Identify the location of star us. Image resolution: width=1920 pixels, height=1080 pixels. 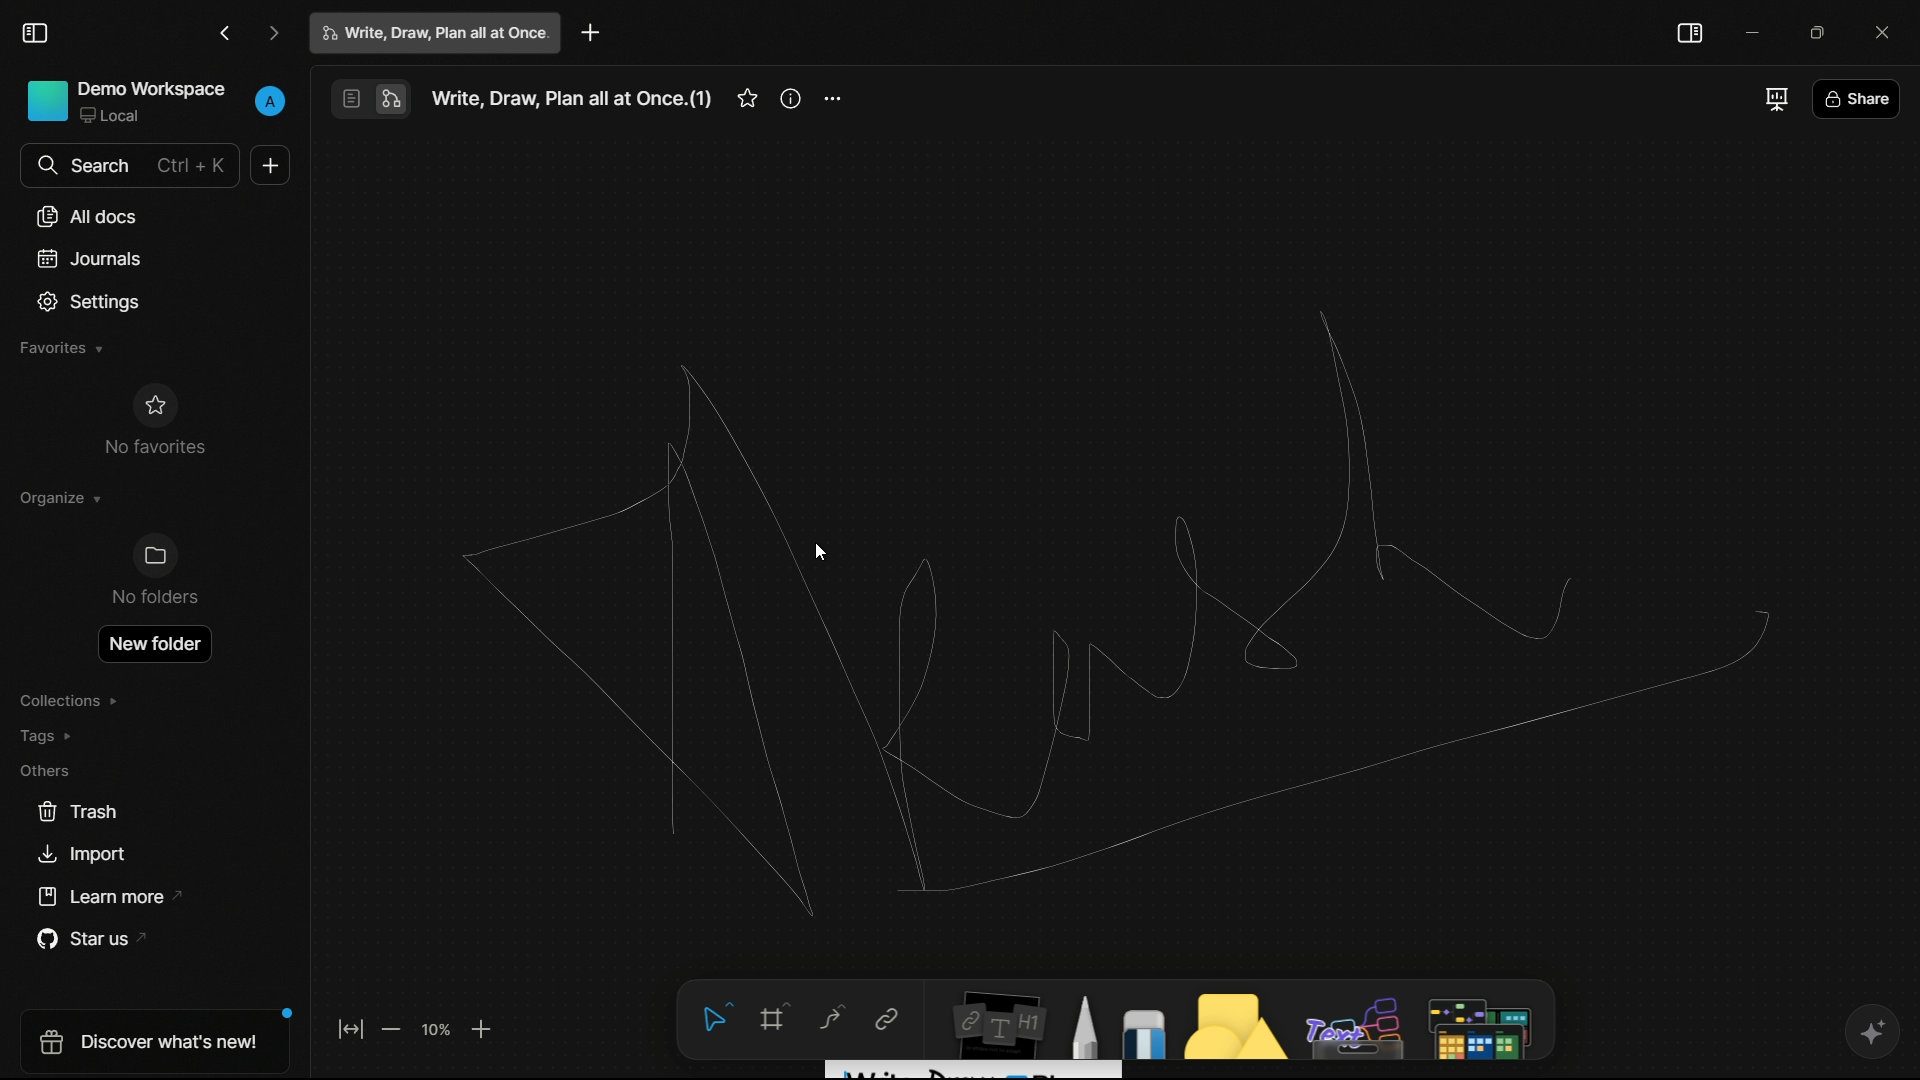
(88, 939).